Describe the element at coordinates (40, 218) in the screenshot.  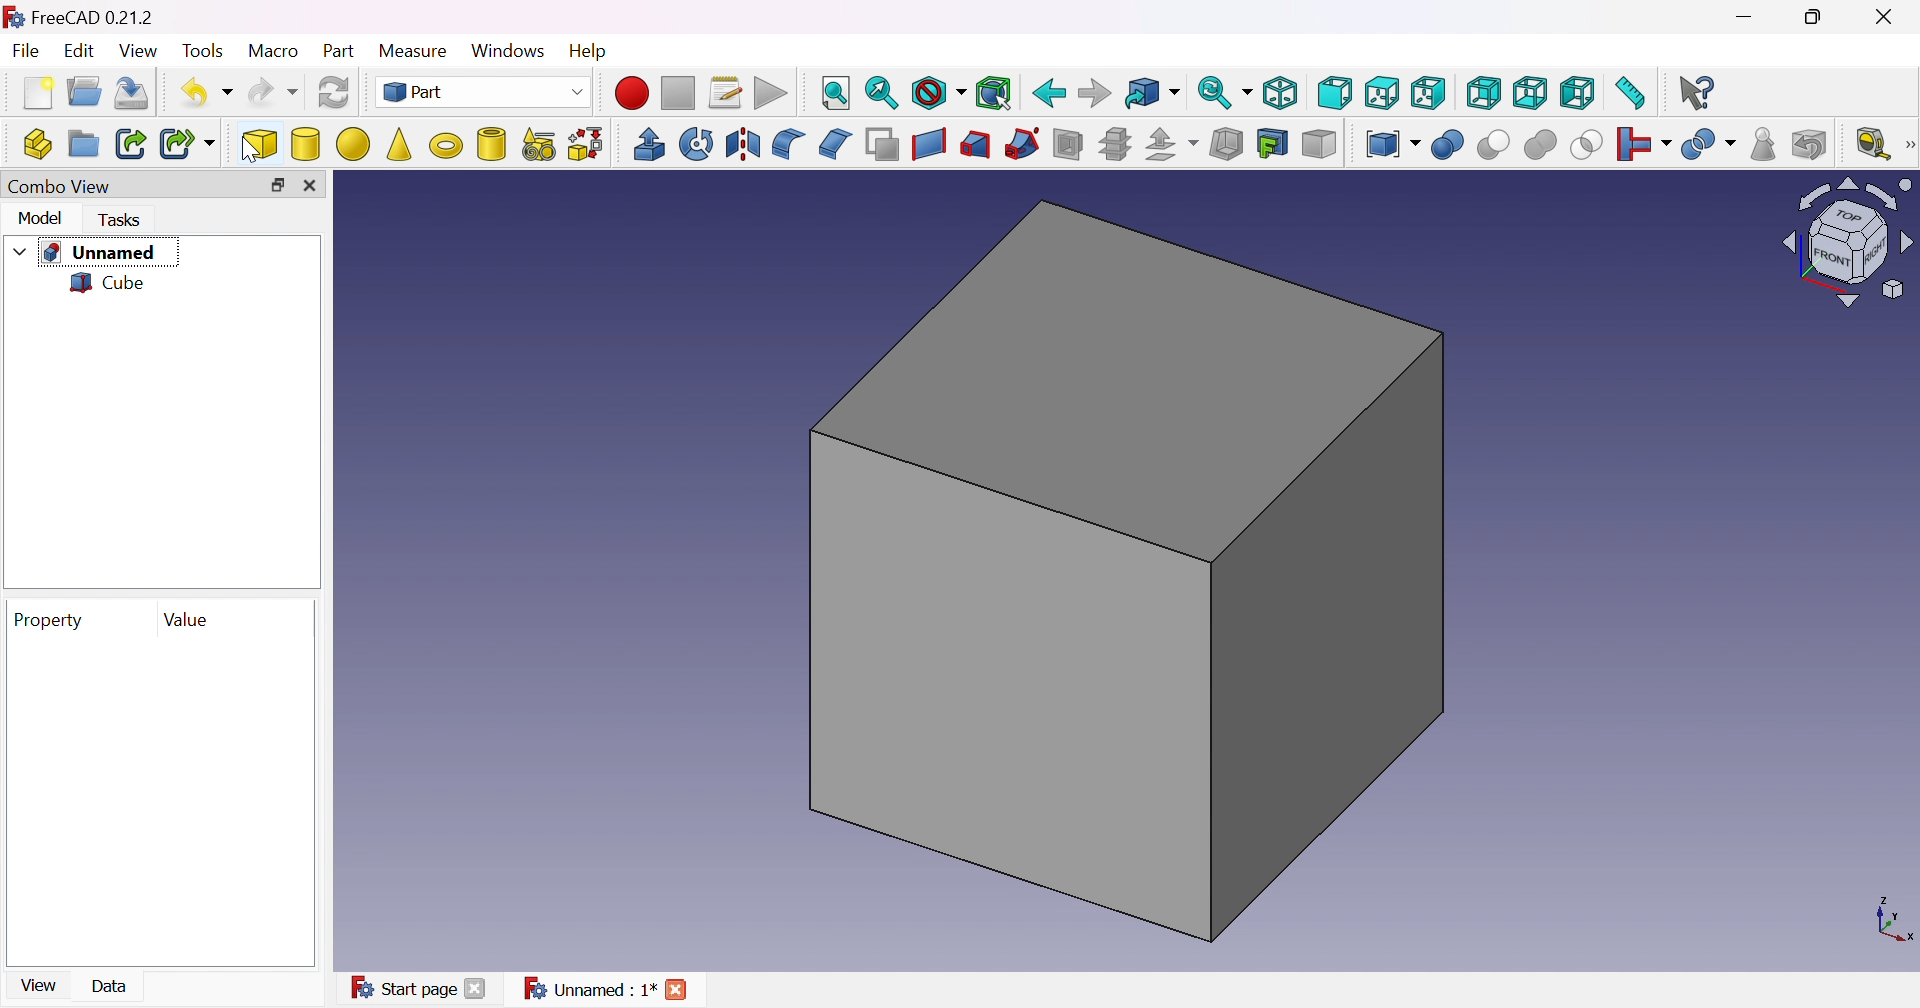
I see `Model` at that location.